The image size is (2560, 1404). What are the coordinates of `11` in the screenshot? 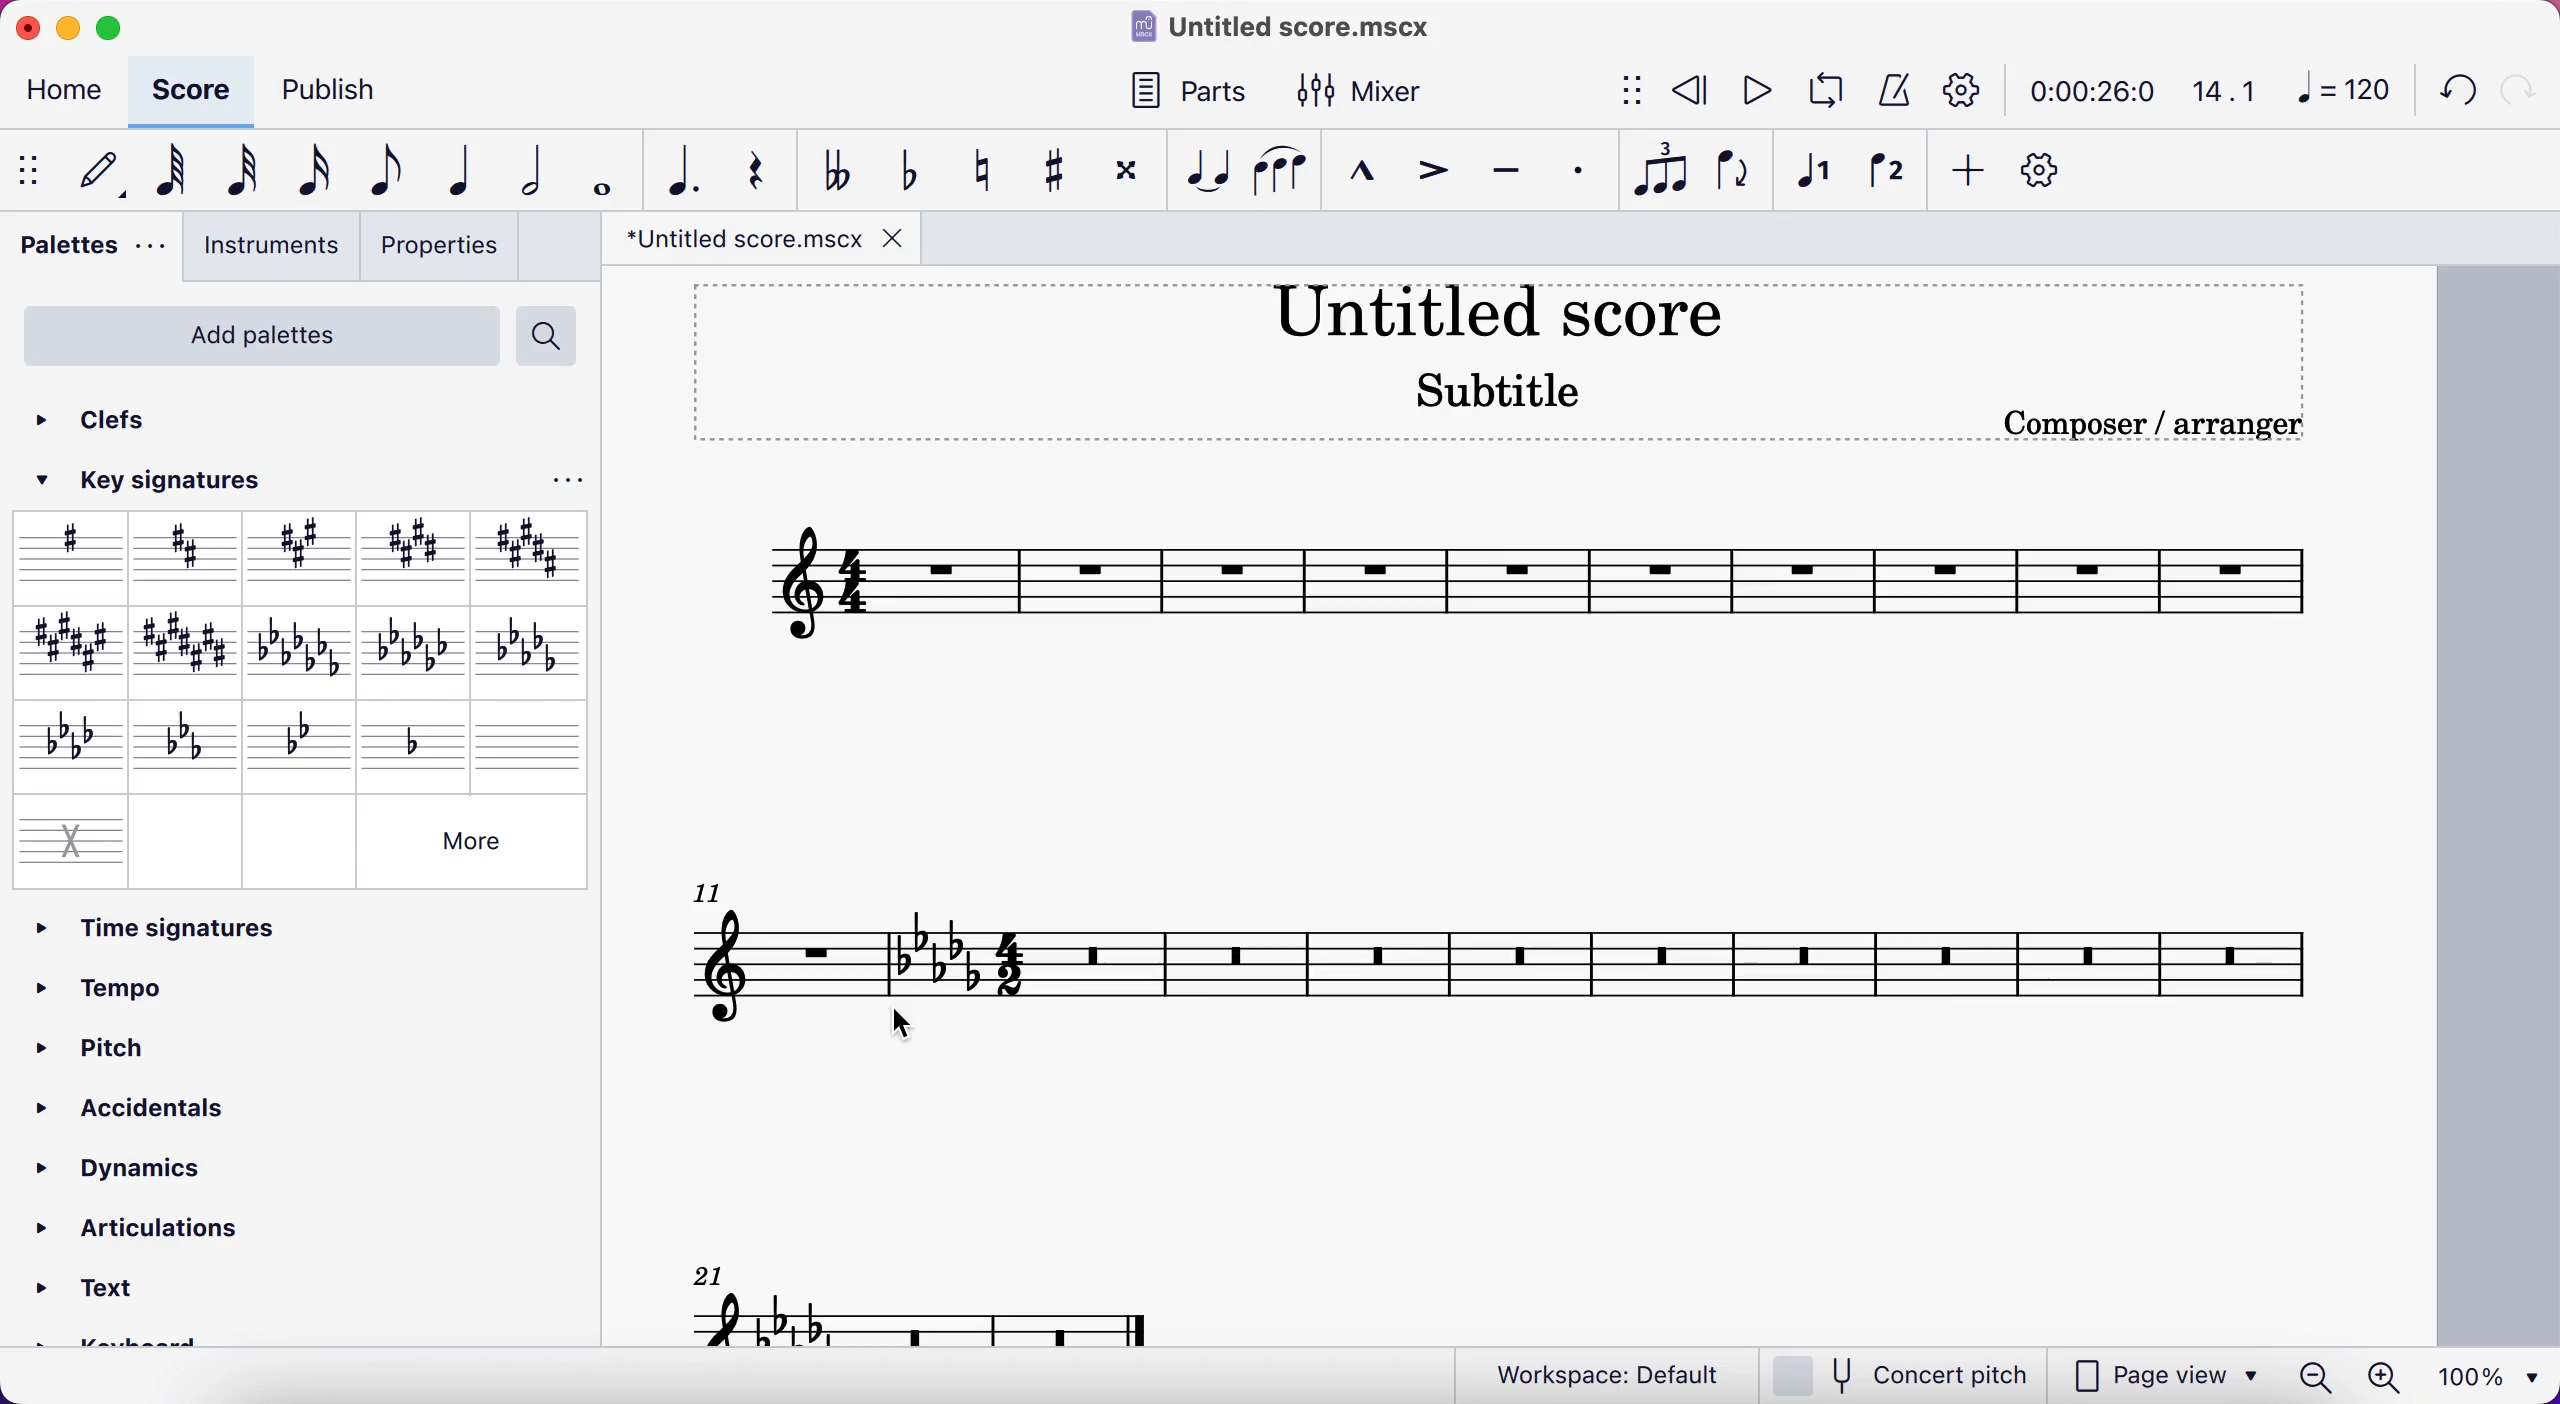 It's located at (704, 890).